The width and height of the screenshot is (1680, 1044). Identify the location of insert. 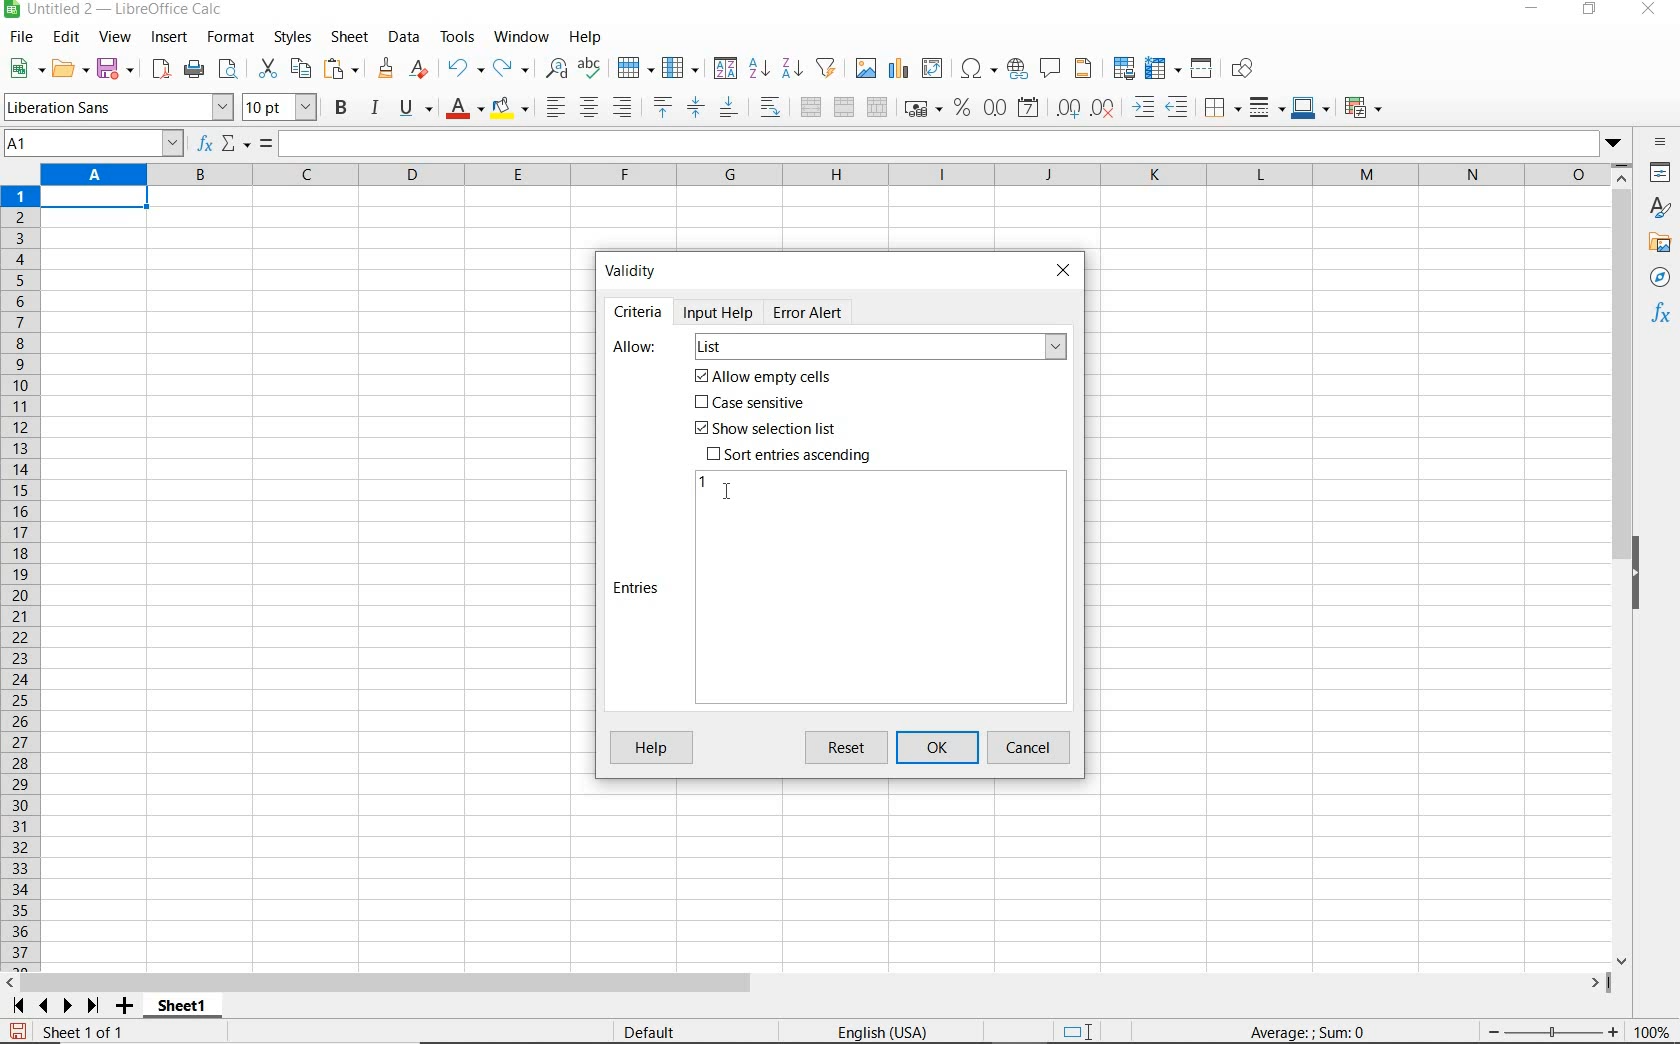
(168, 38).